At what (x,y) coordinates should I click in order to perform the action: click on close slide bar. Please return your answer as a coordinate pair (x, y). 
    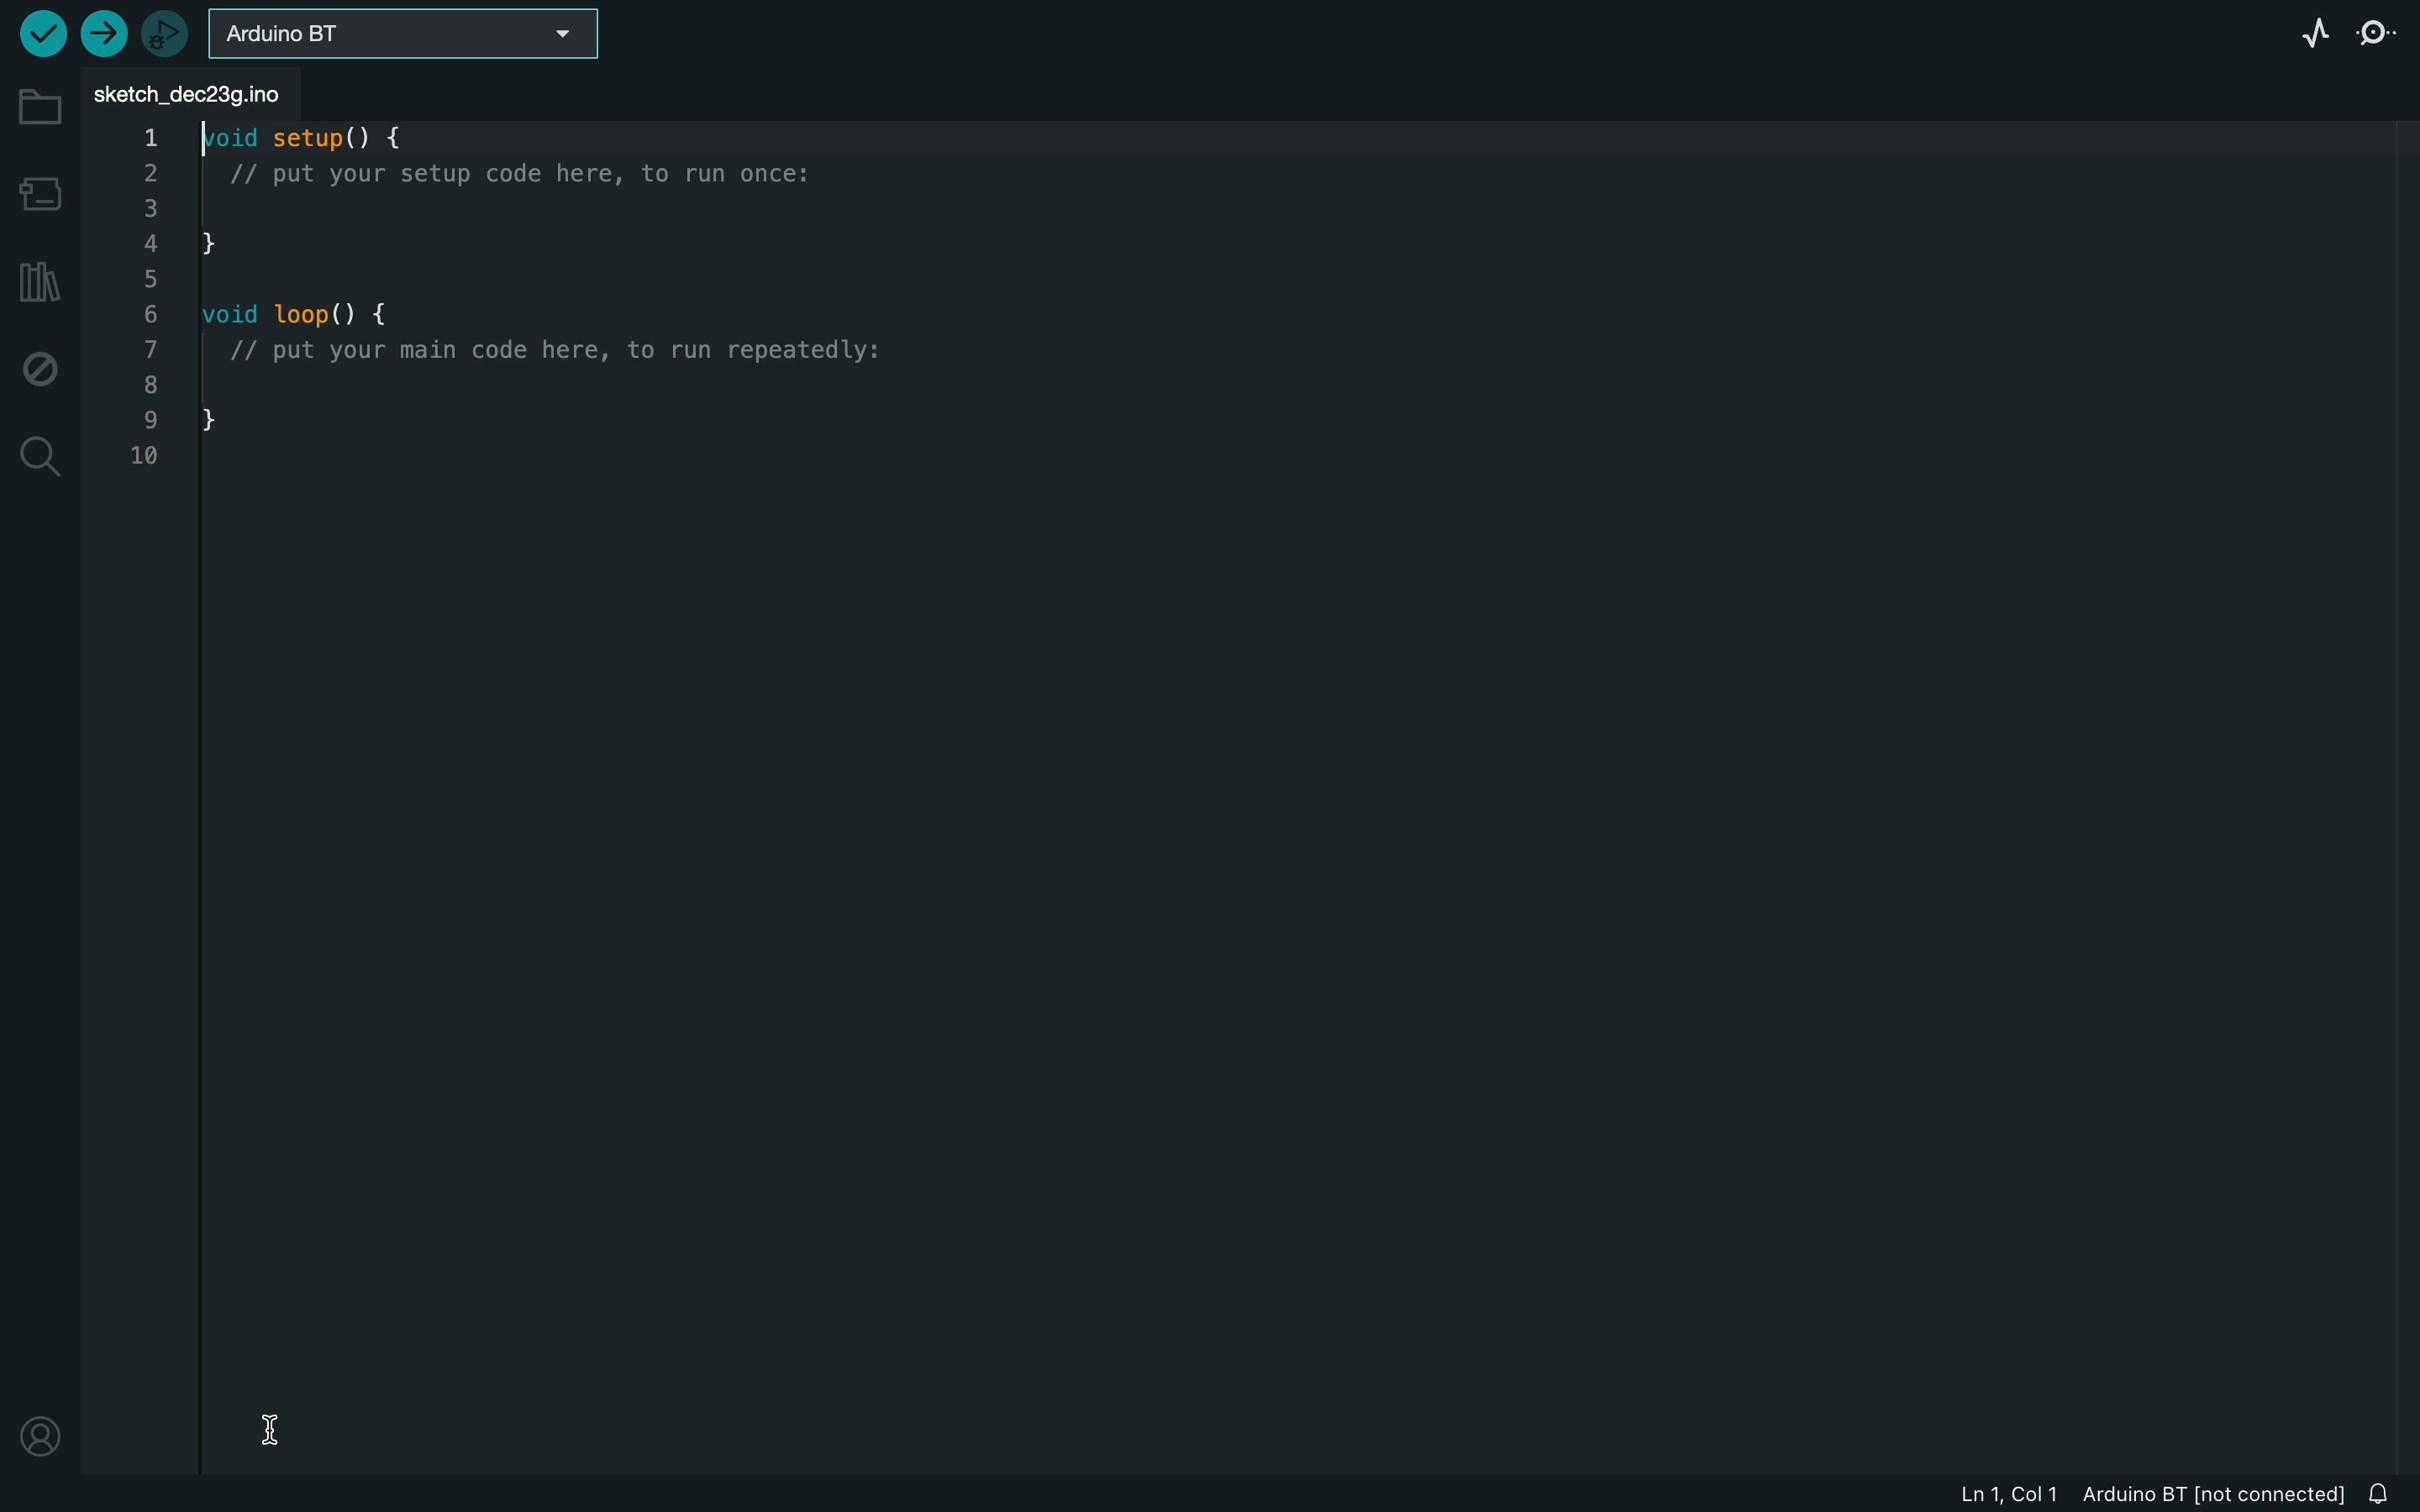
    Looking at the image, I should click on (2388, 1494).